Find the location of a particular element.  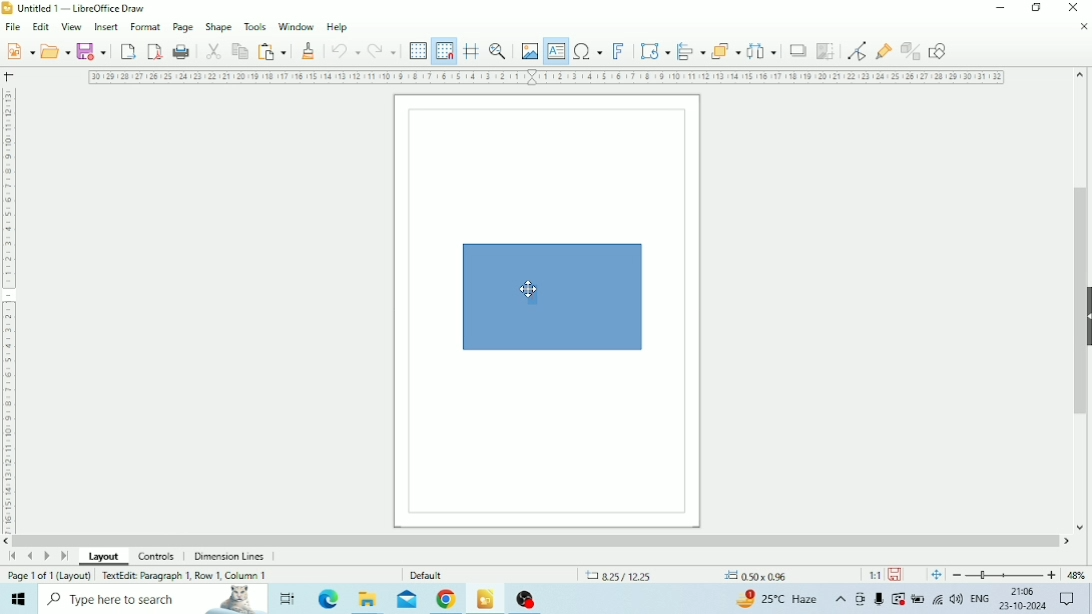

Scroll to previous page is located at coordinates (31, 556).